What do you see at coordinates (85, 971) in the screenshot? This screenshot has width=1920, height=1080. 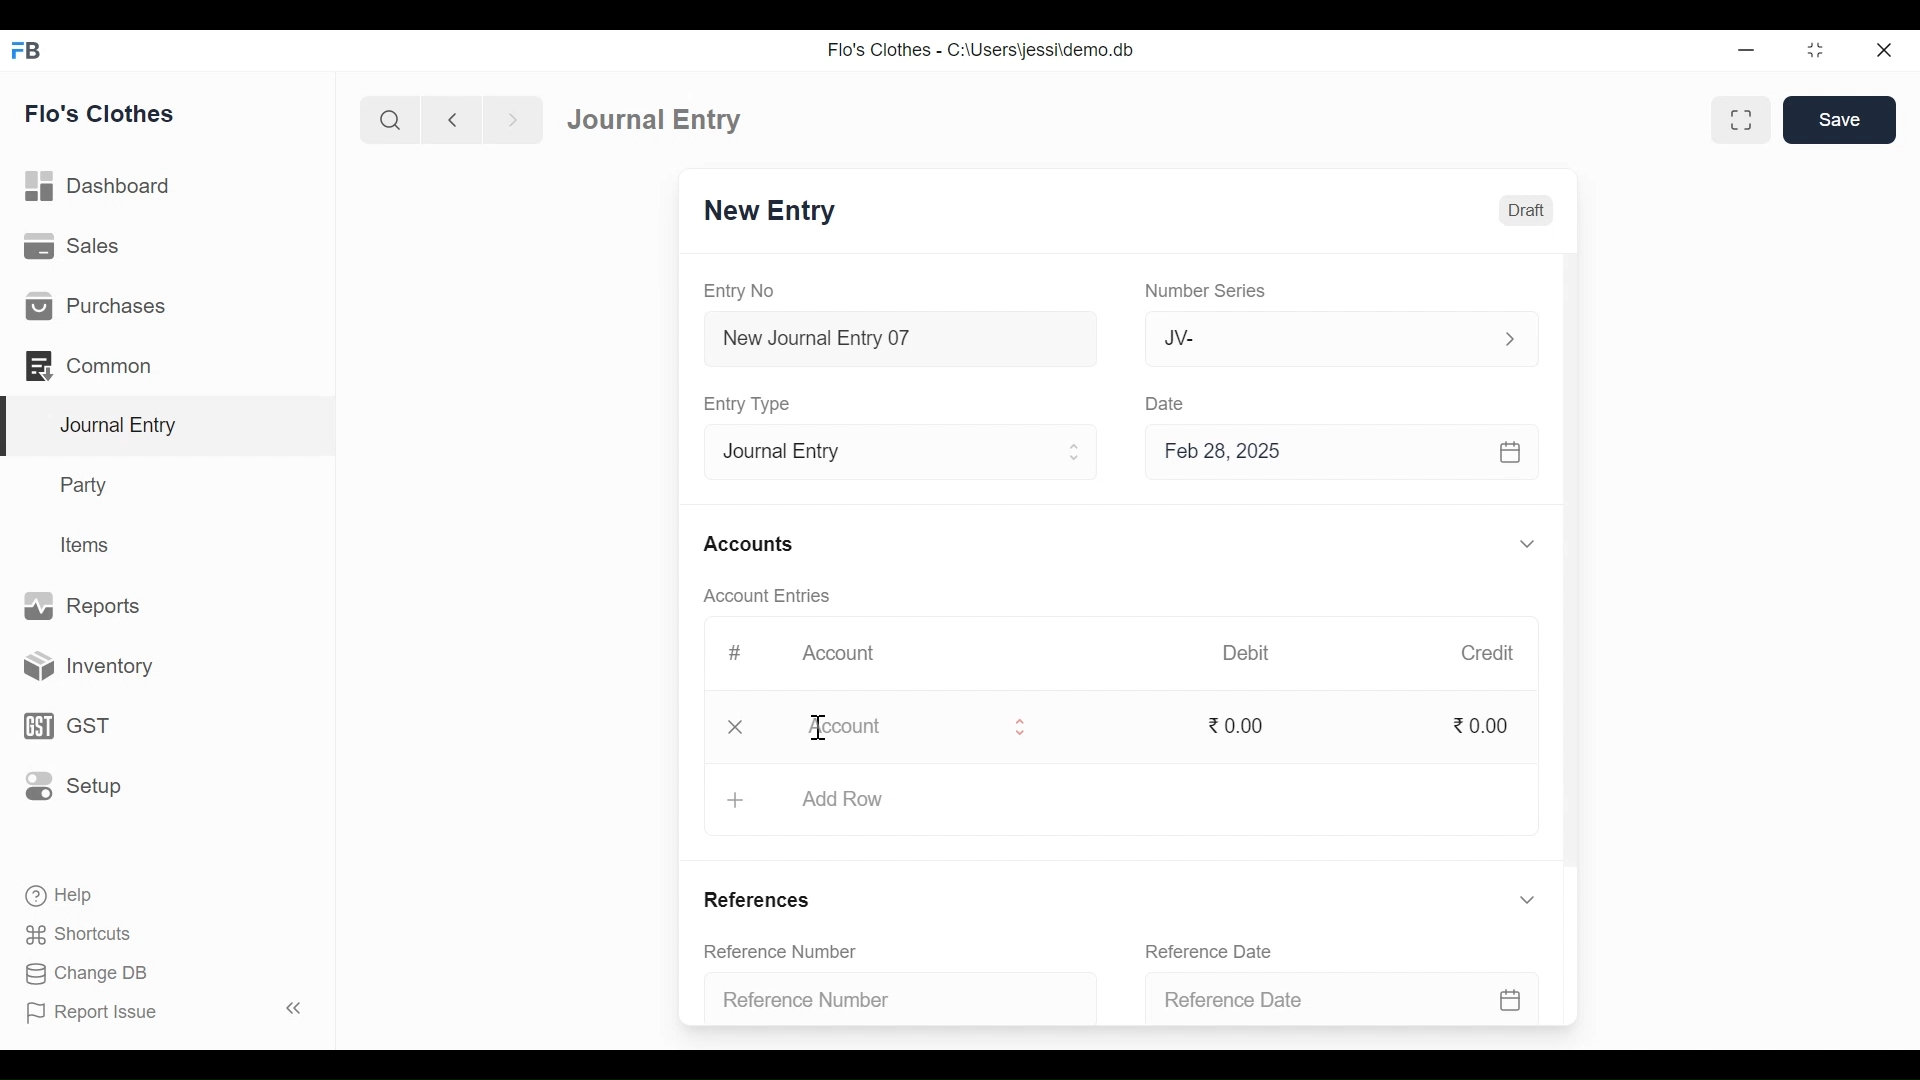 I see `Change DB` at bounding box center [85, 971].